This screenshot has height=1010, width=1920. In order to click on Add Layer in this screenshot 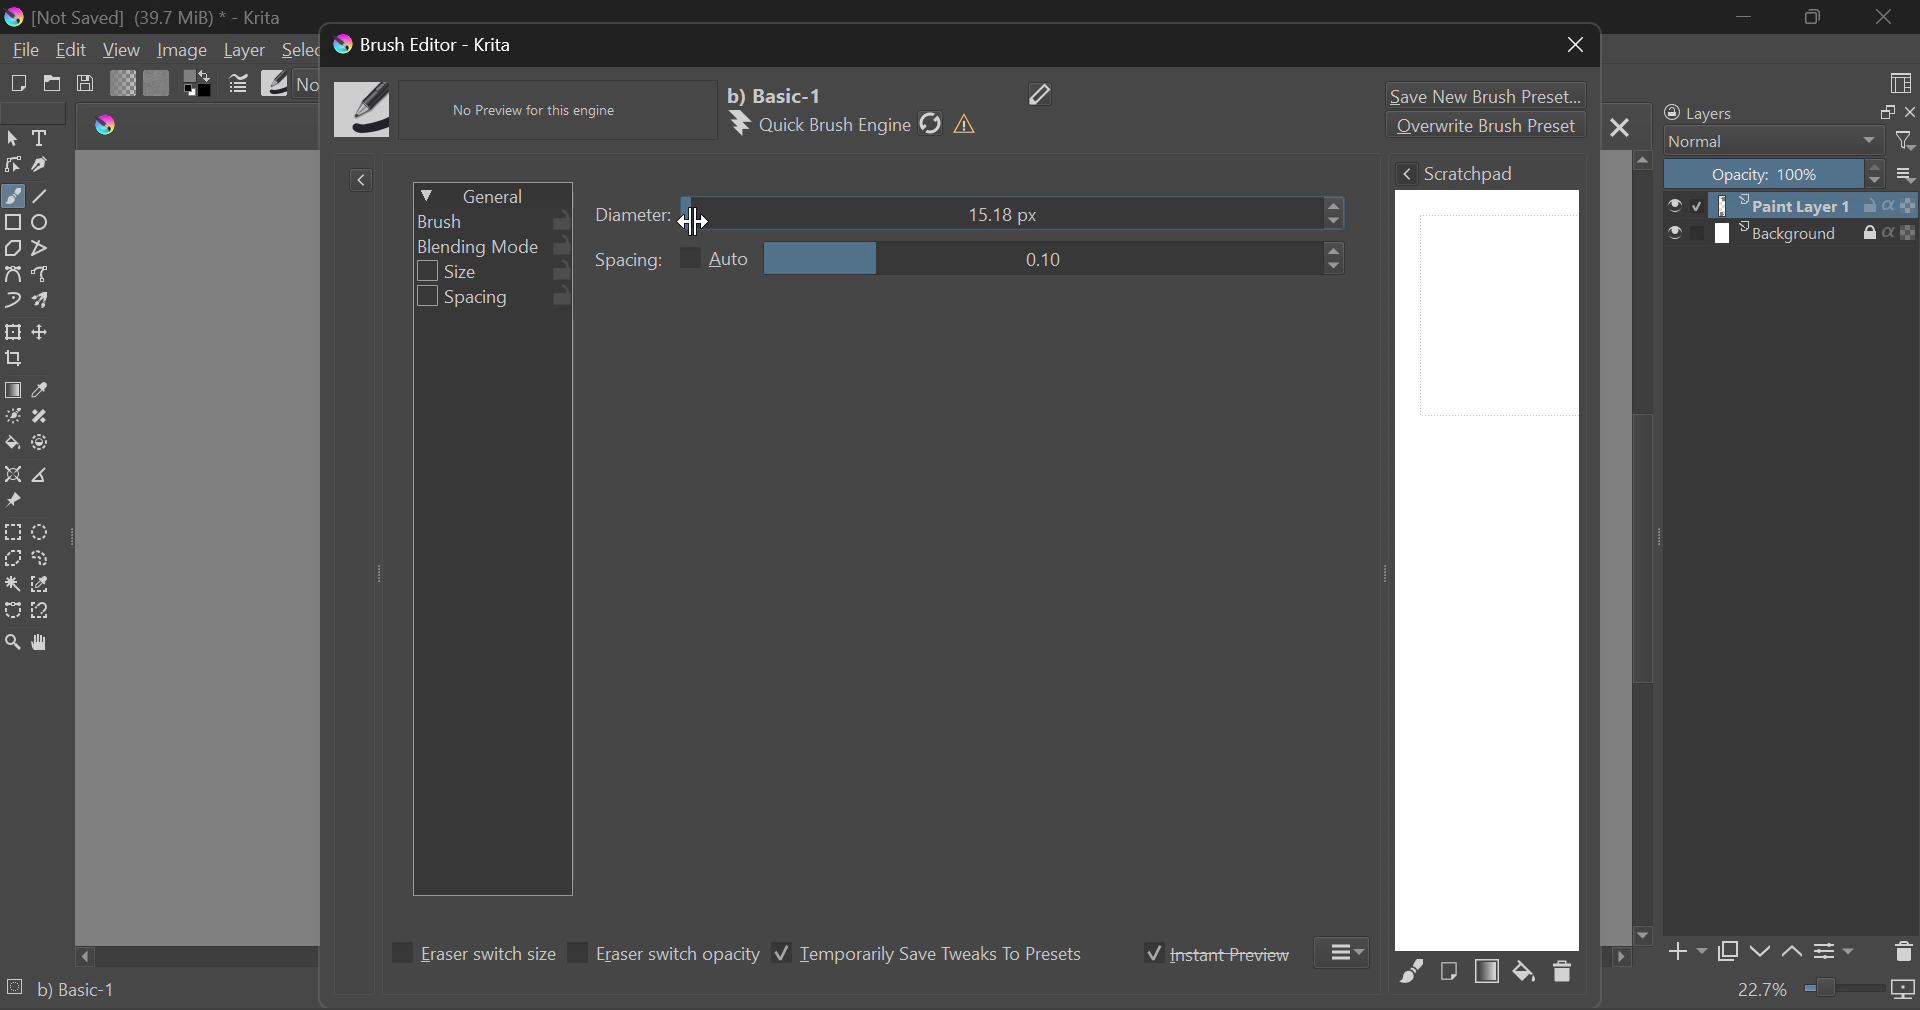, I will do `click(1686, 952)`.